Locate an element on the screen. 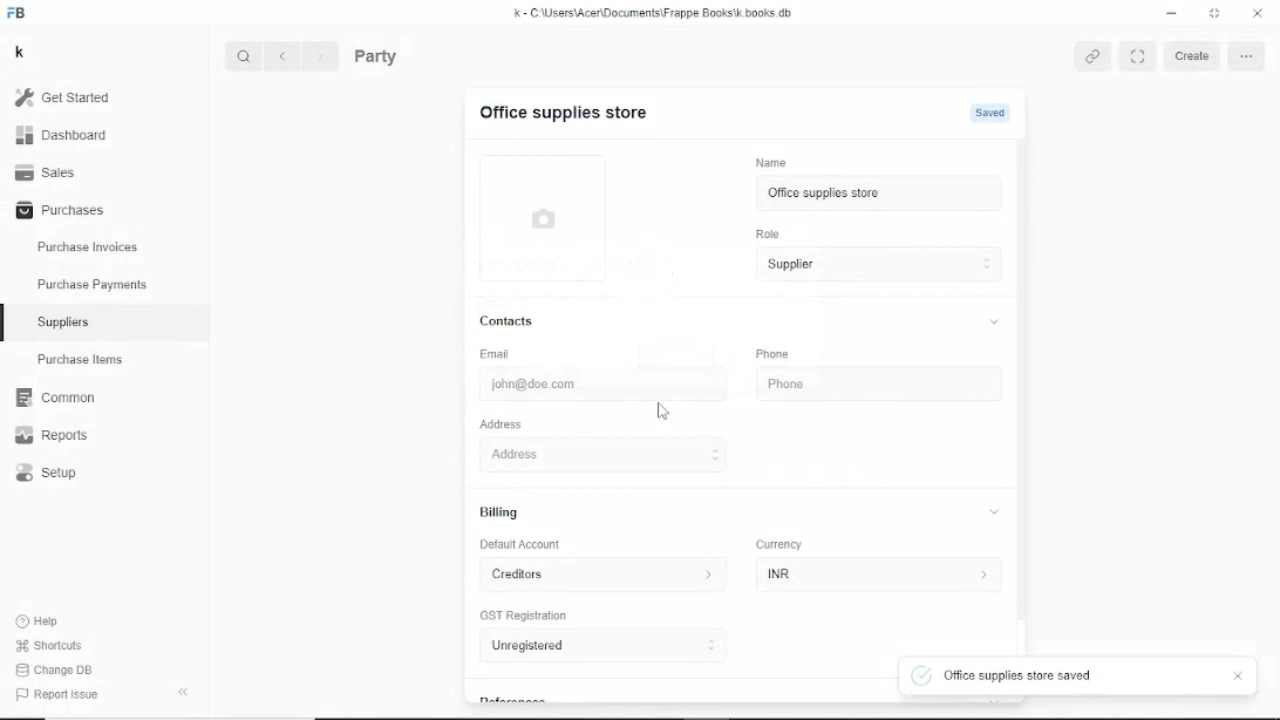 The width and height of the screenshot is (1280, 720). Shortcuts is located at coordinates (48, 646).